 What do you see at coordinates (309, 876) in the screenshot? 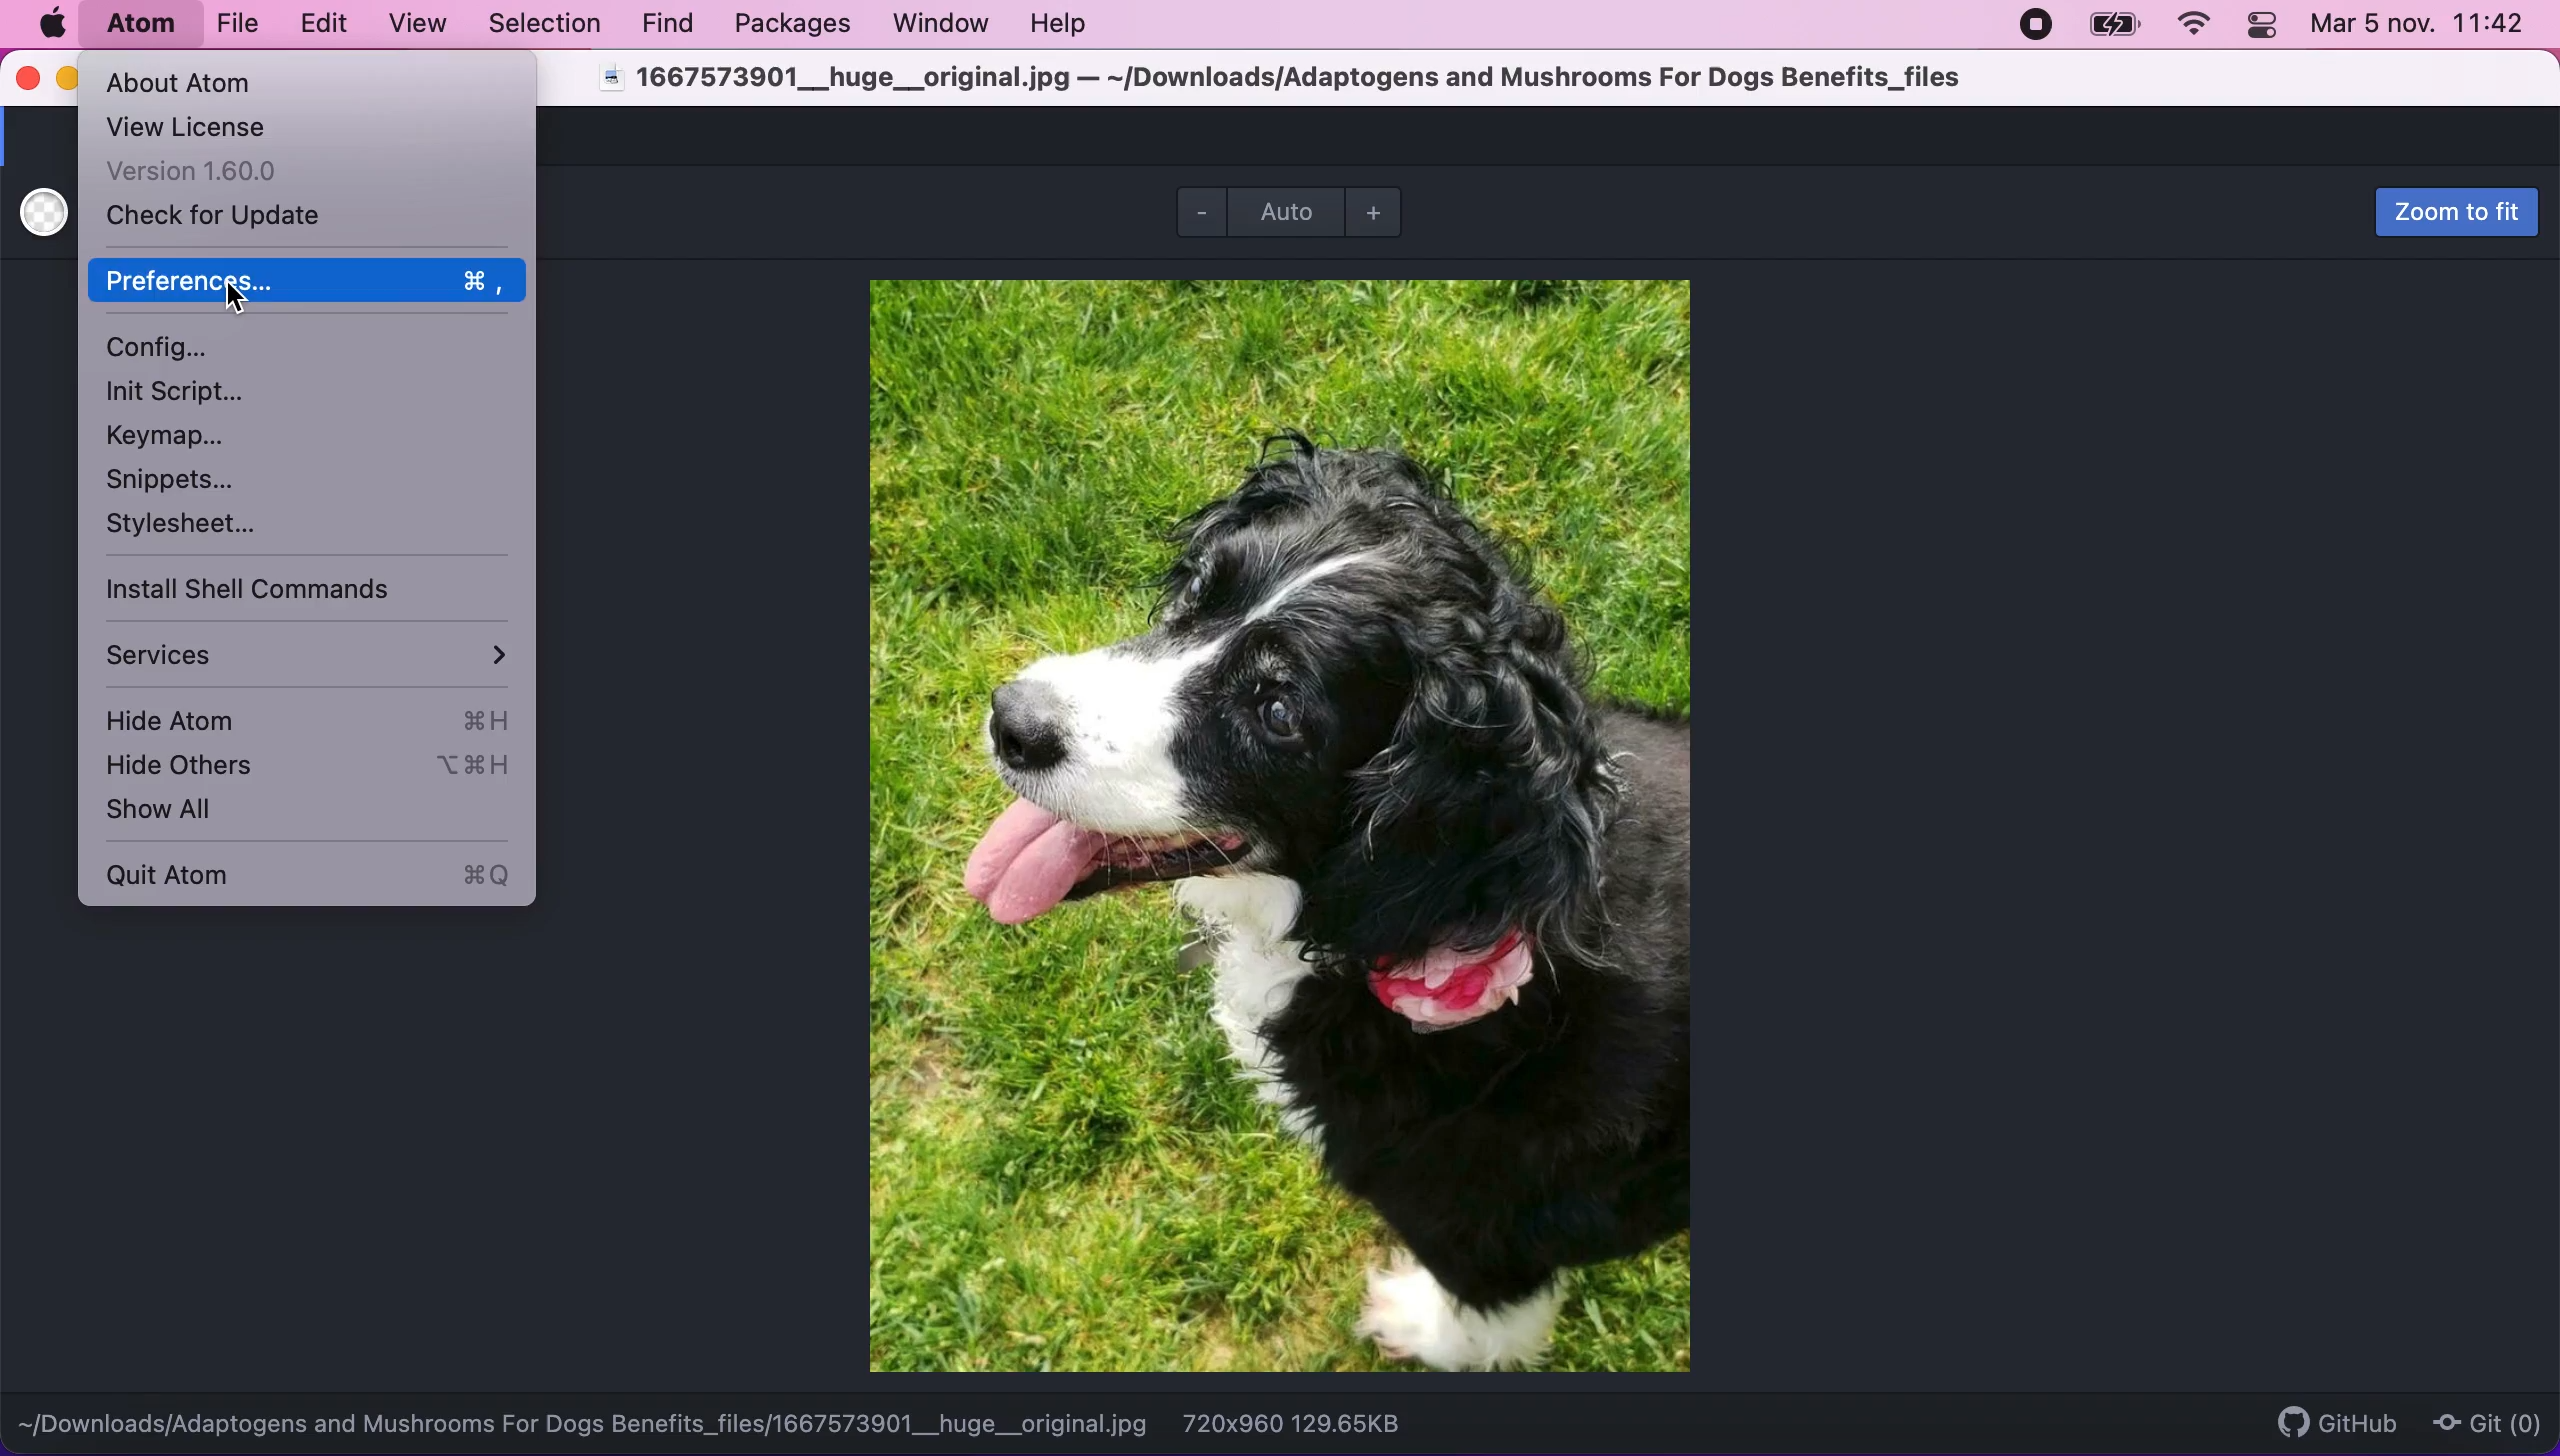
I see `quit atom` at bounding box center [309, 876].